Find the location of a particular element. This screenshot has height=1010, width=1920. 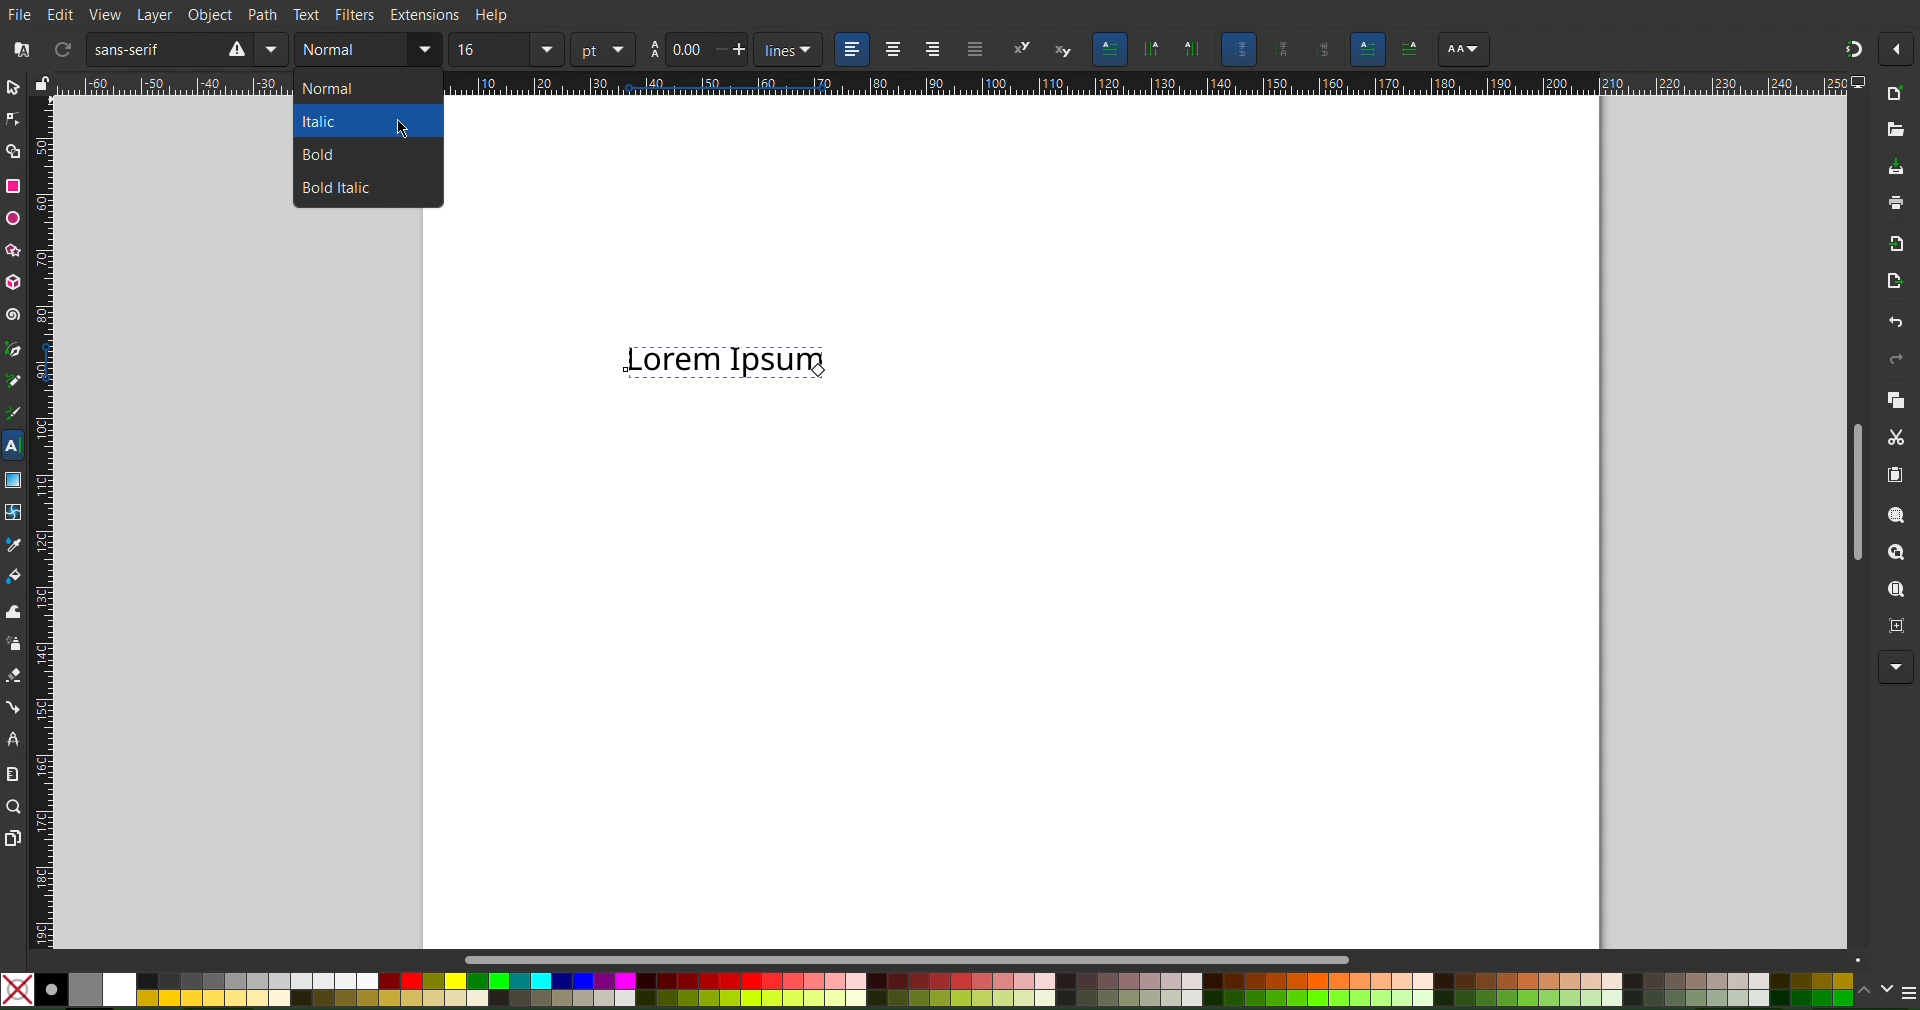

Italic is located at coordinates (351, 121).